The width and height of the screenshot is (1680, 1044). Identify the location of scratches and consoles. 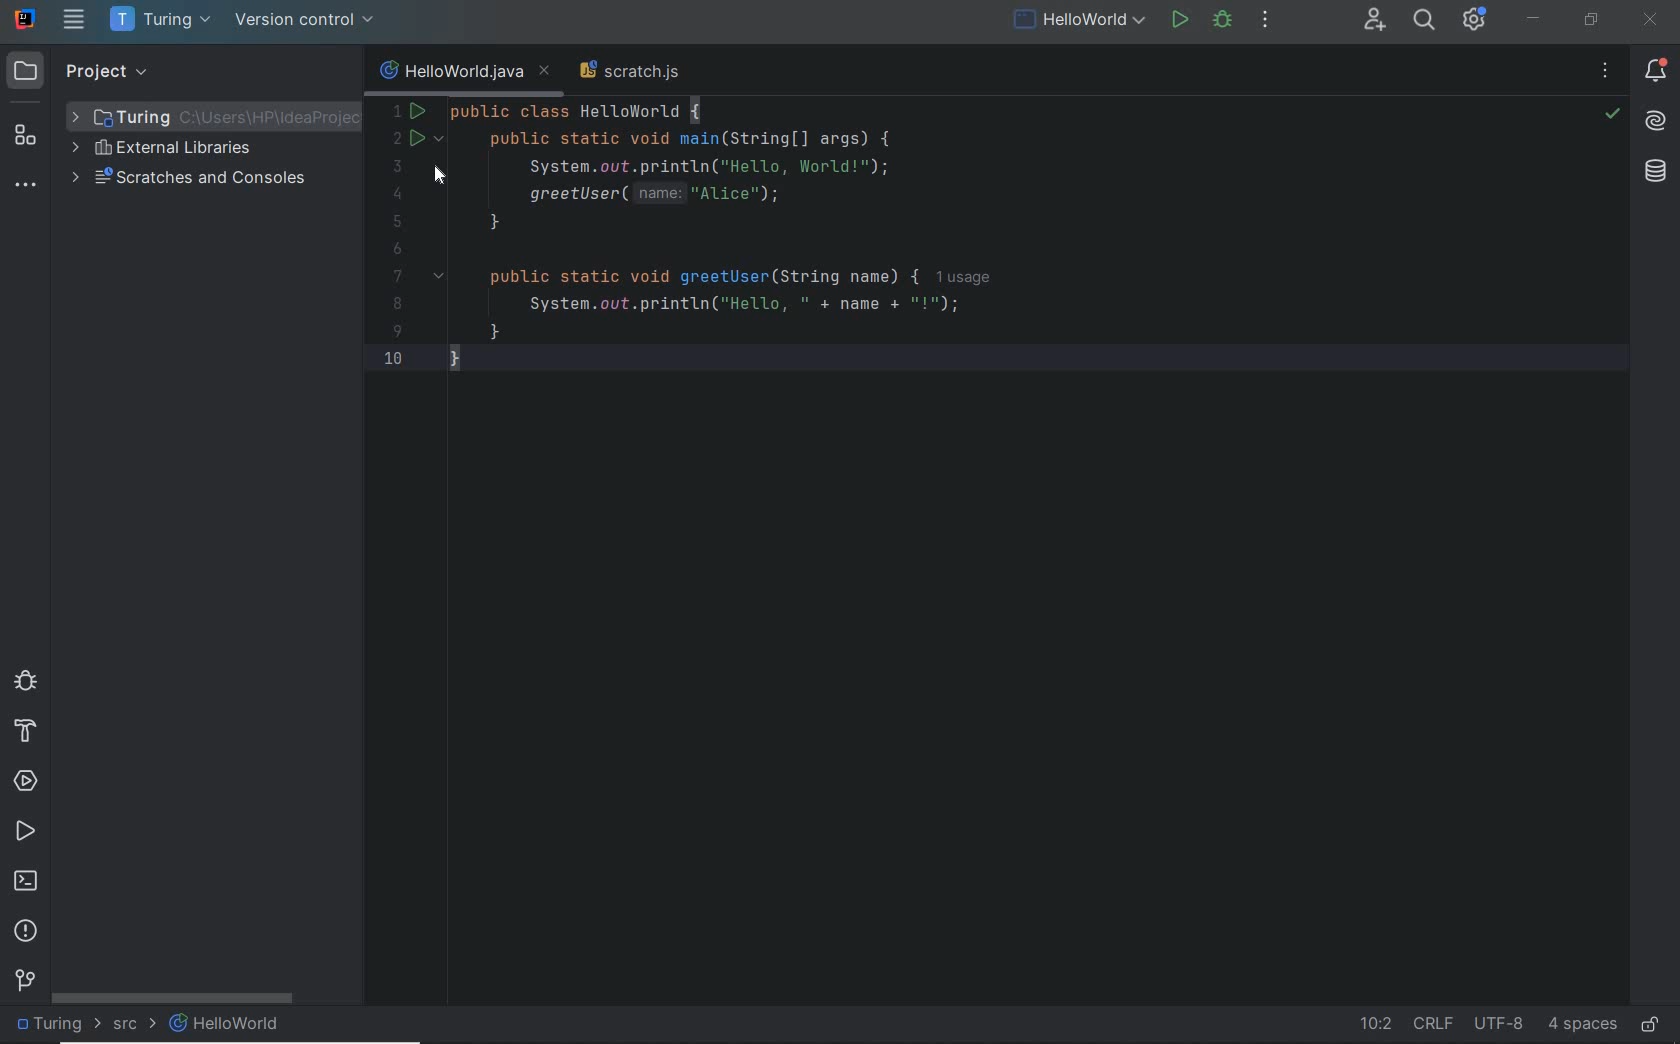
(193, 180).